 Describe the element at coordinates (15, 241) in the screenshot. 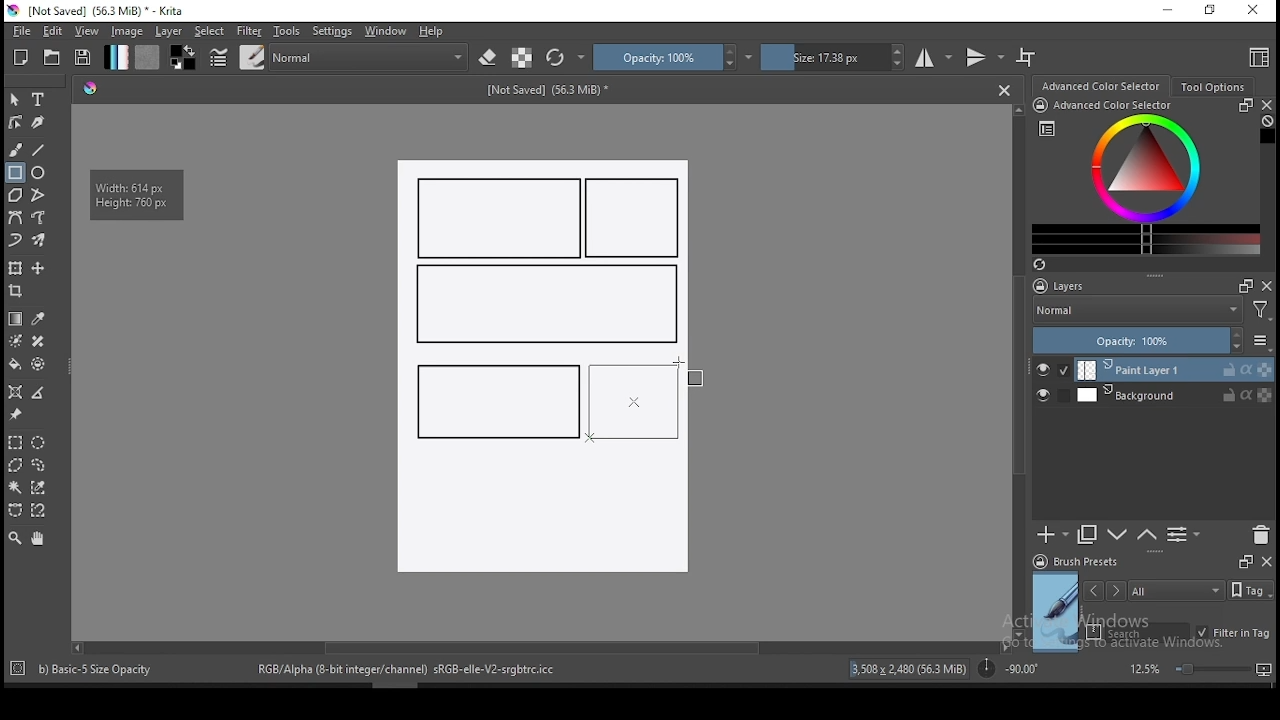

I see `dynamic brush tool` at that location.